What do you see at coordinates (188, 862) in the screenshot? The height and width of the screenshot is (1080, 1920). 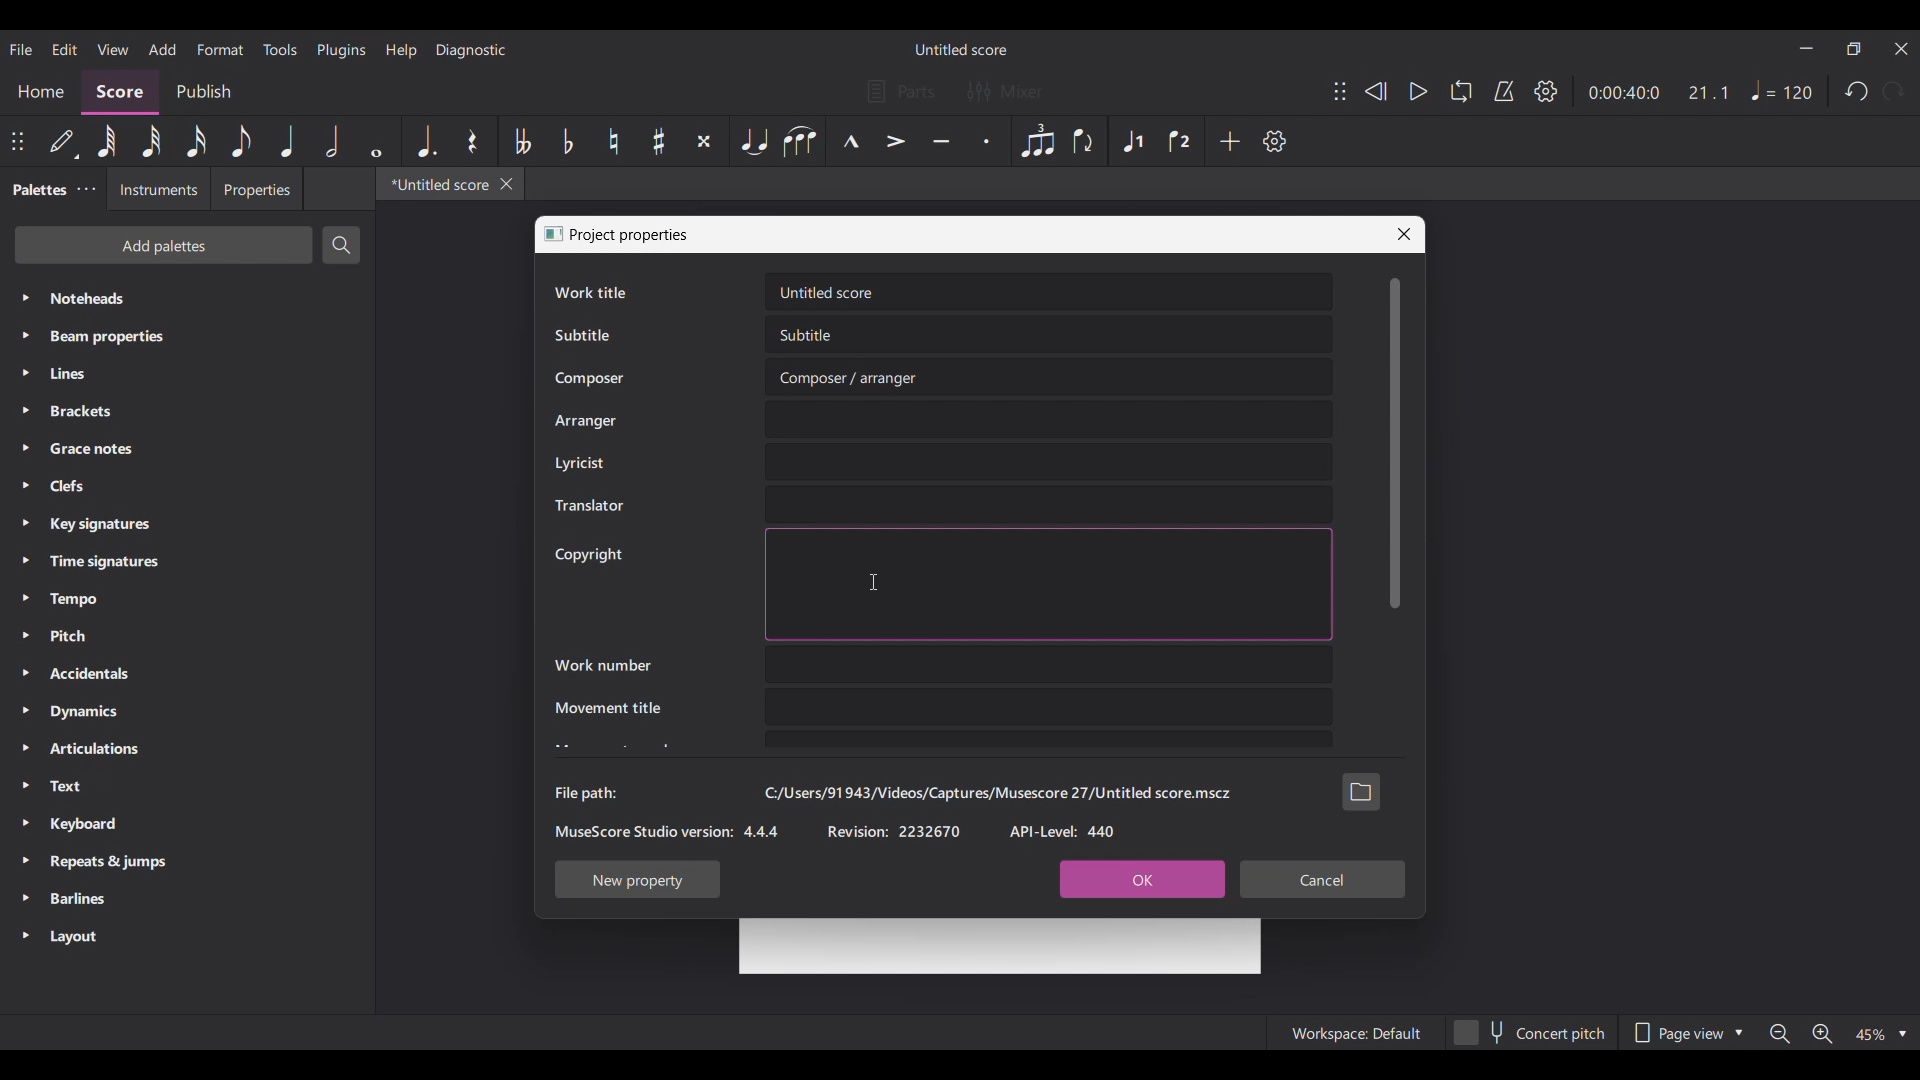 I see `Repeats & jumps` at bounding box center [188, 862].